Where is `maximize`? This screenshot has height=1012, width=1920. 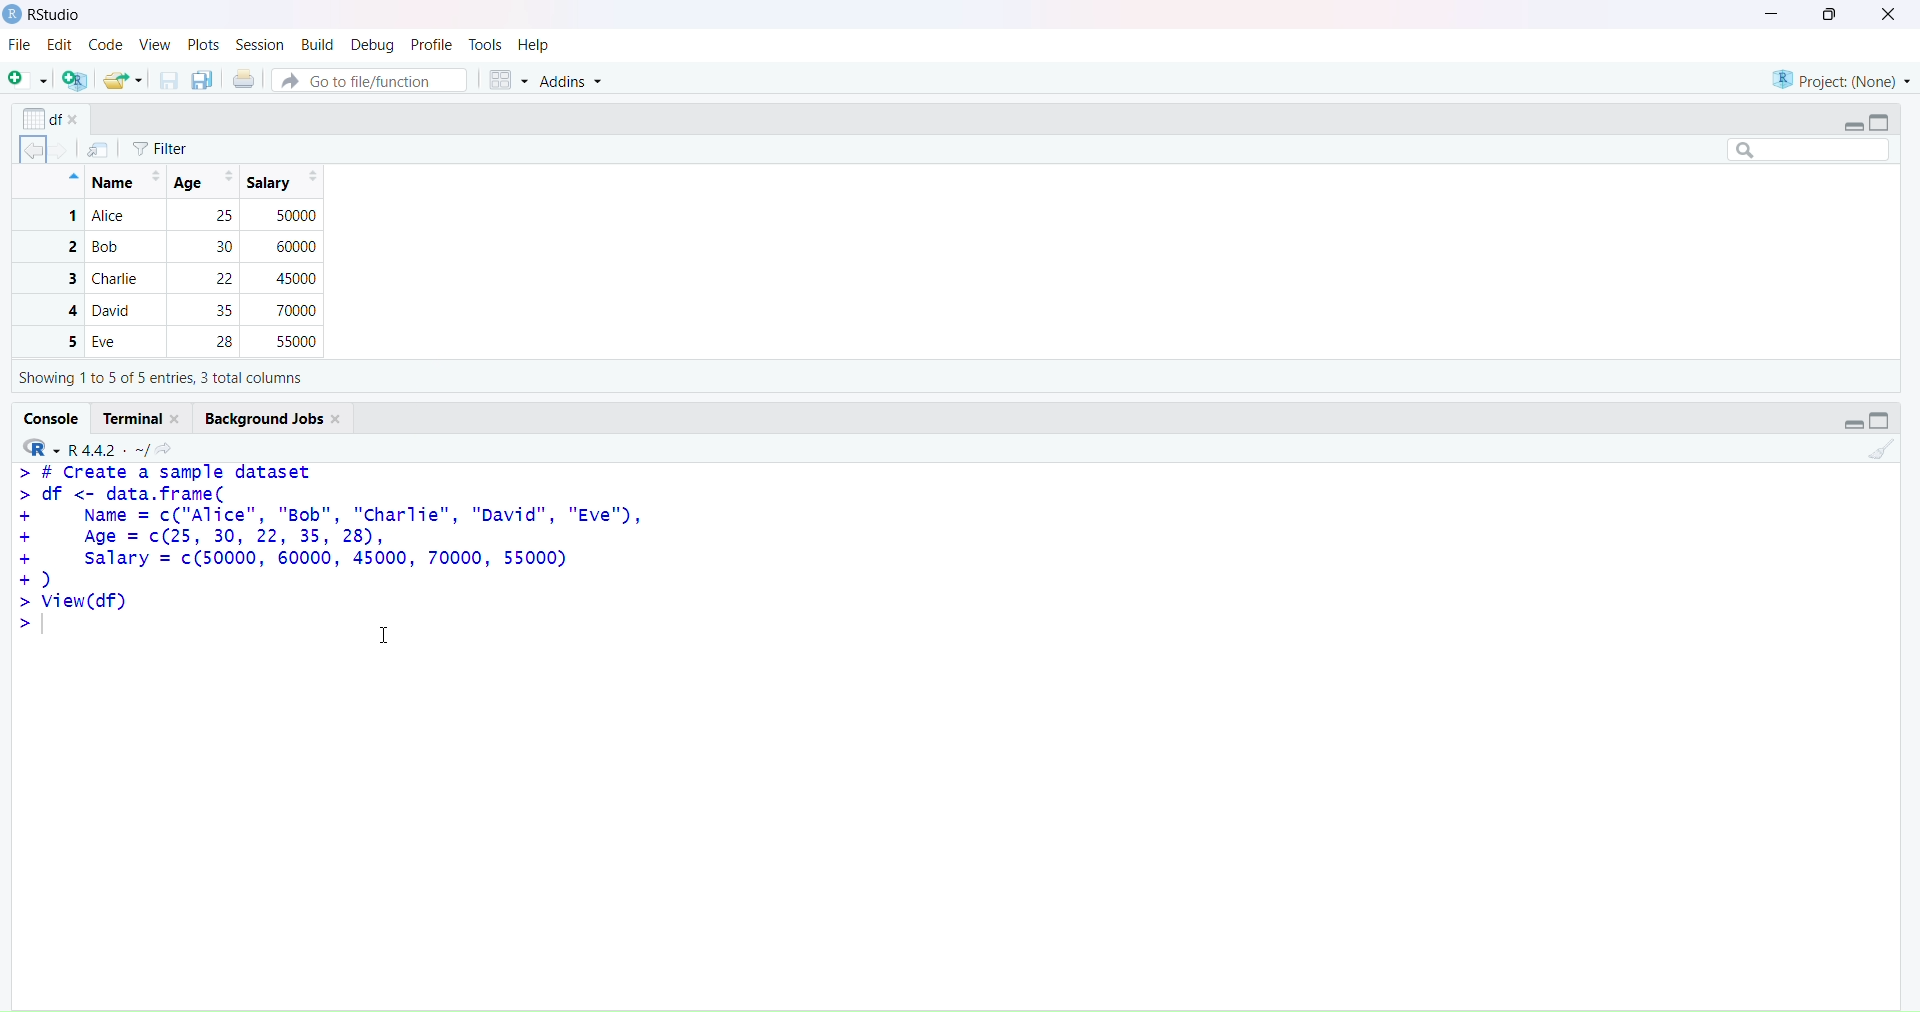 maximize is located at coordinates (1837, 15).